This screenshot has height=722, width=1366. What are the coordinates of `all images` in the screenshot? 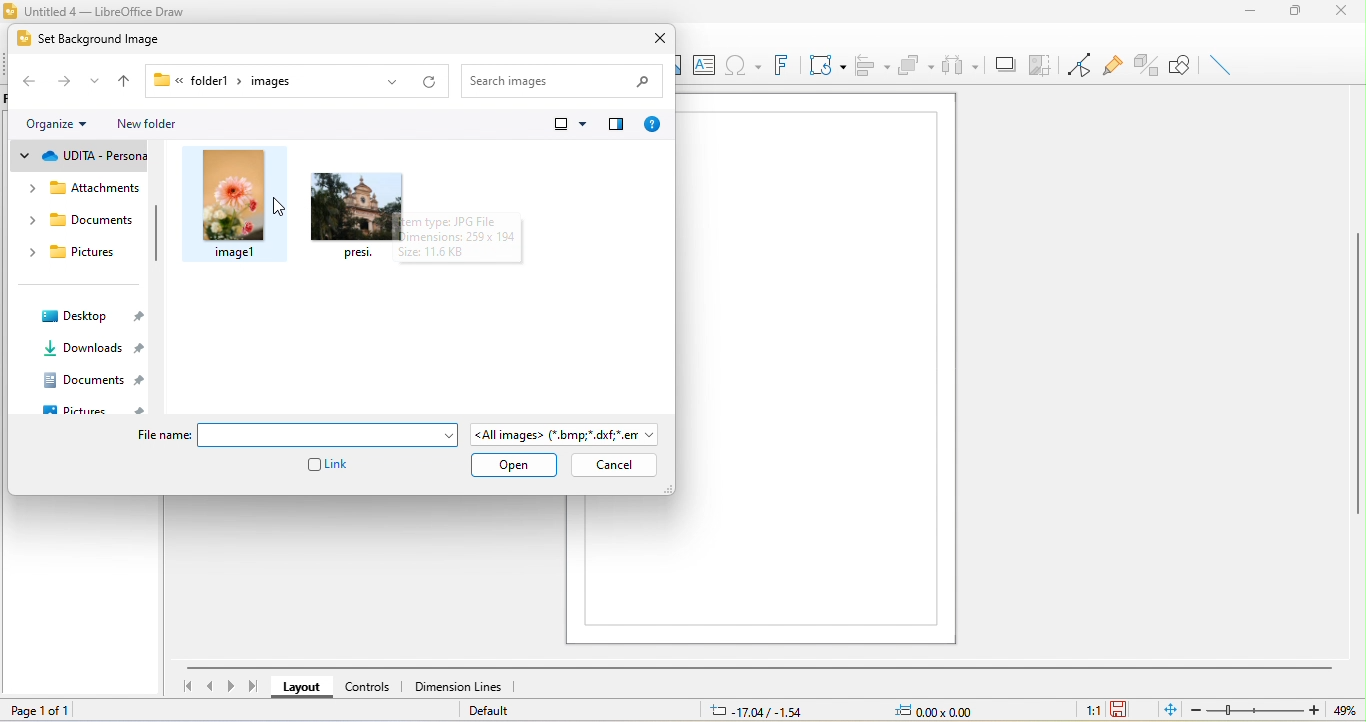 It's located at (567, 432).